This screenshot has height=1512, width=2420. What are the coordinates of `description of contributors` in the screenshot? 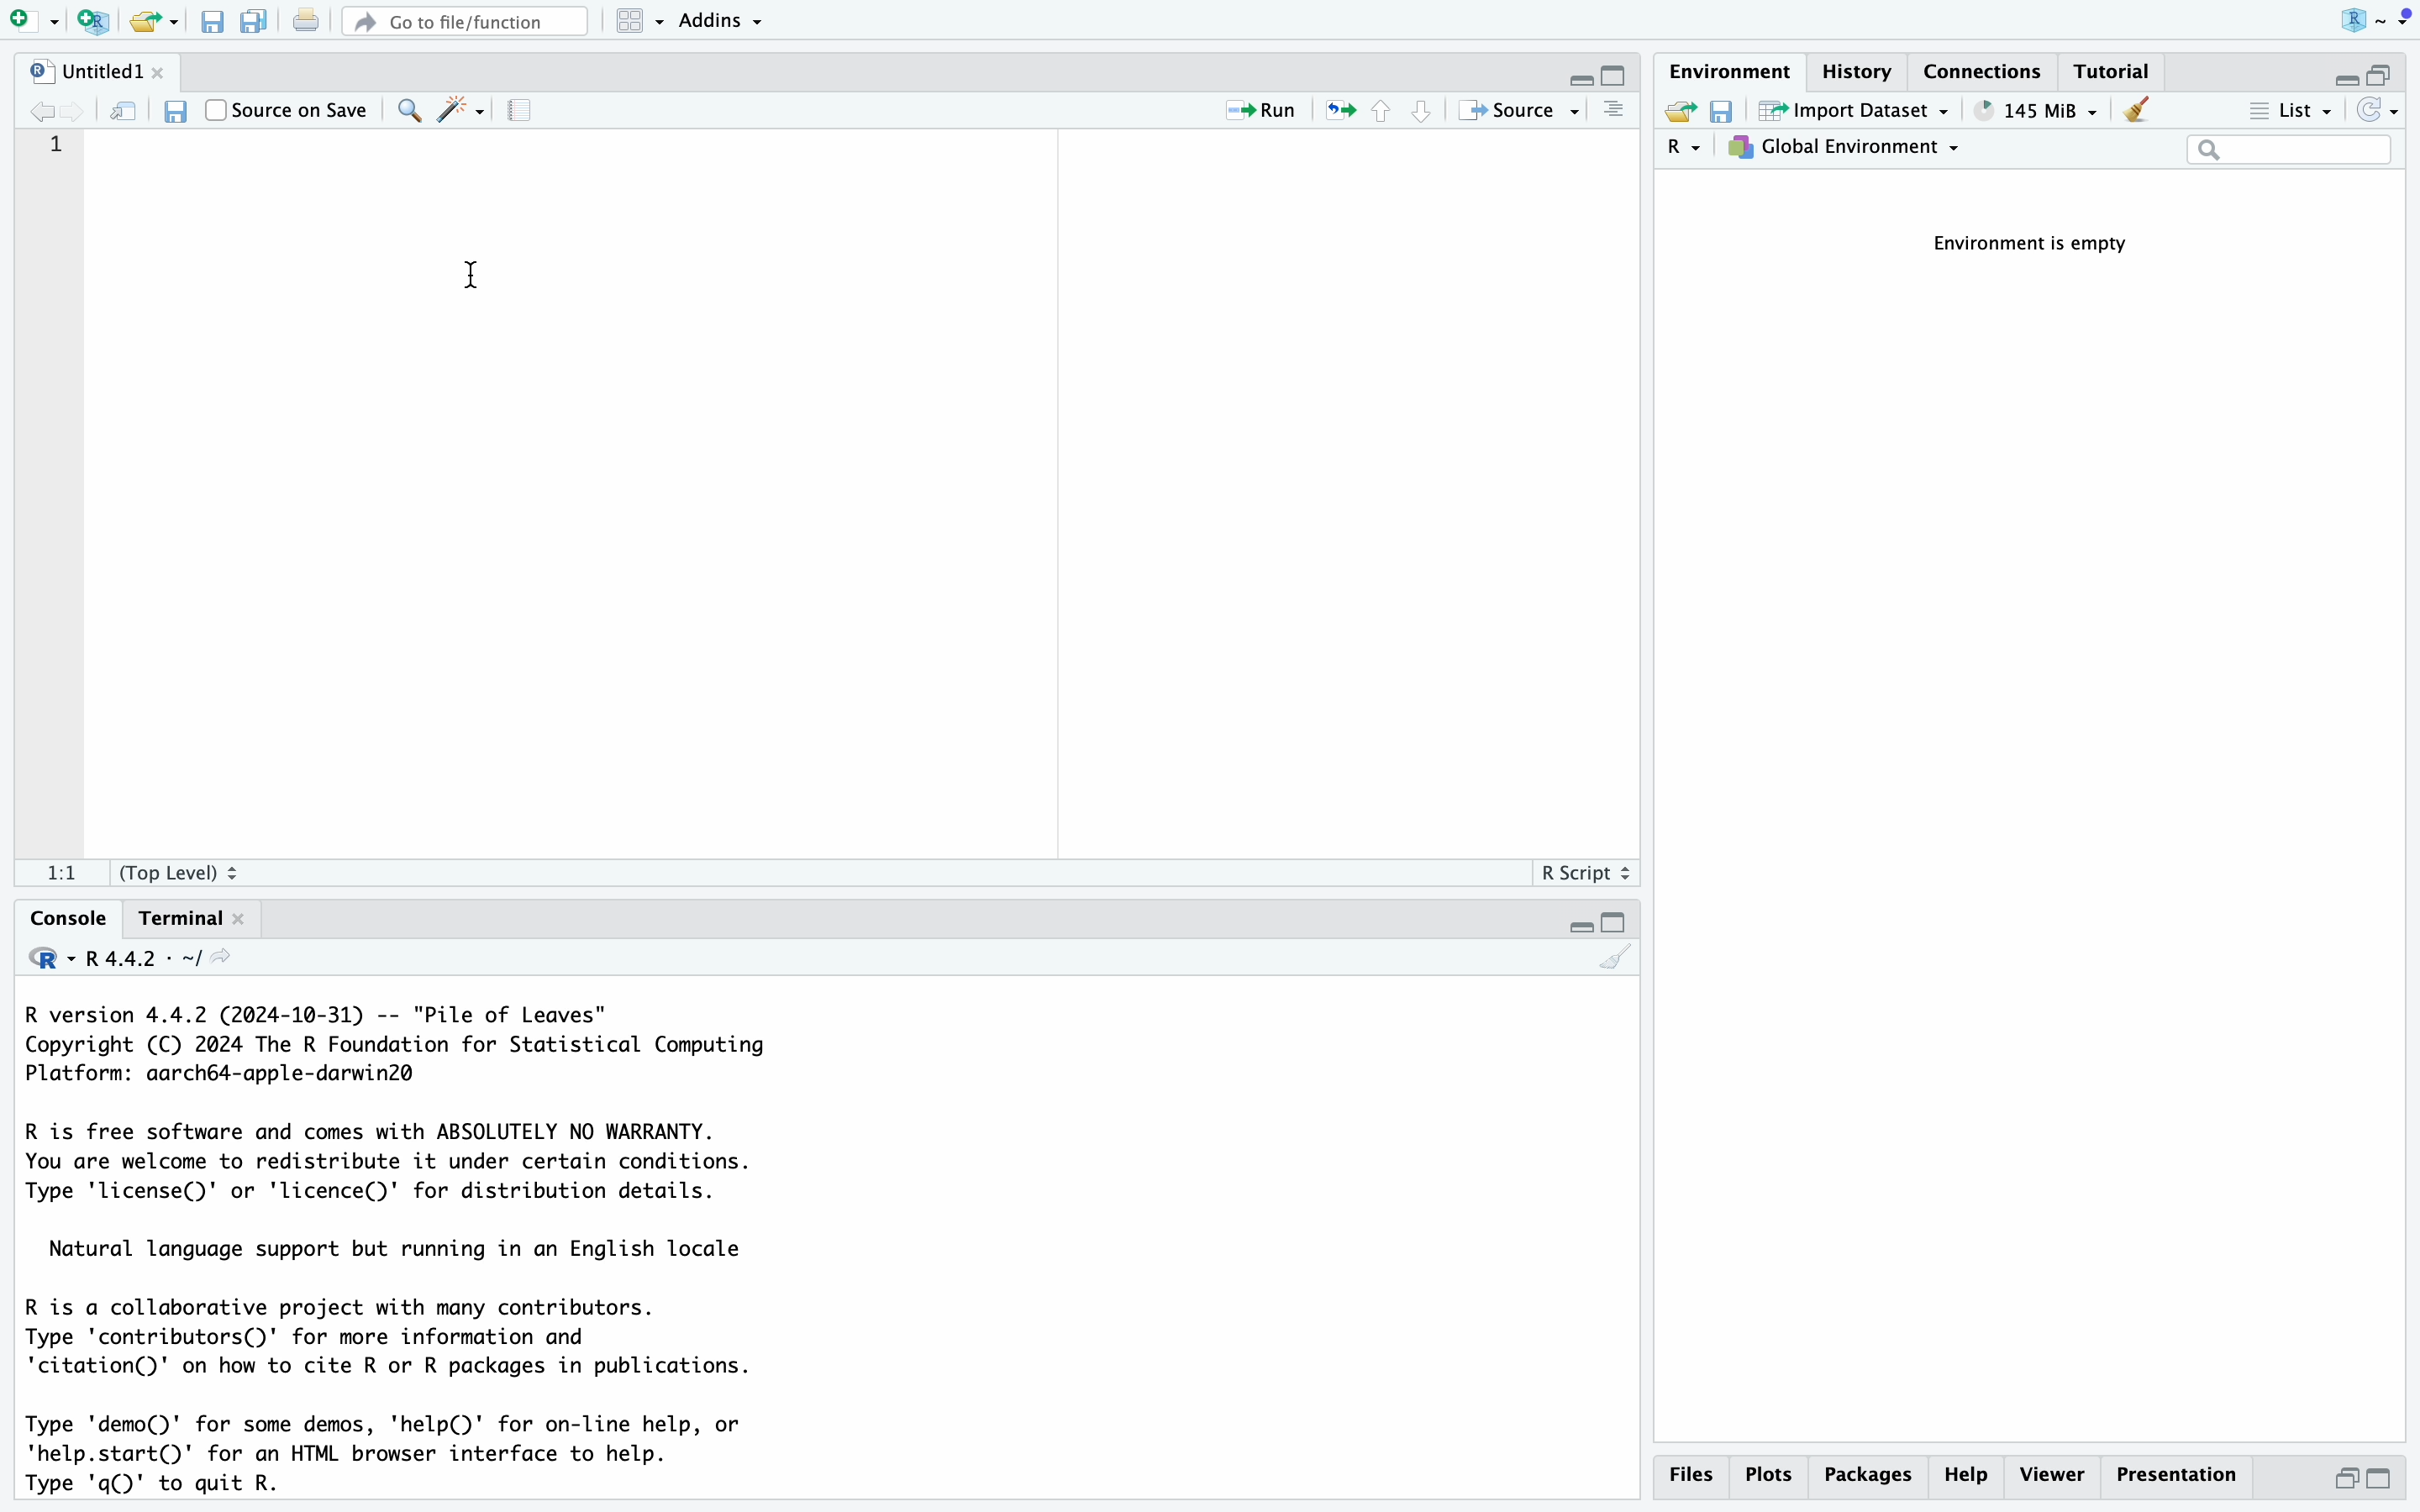 It's located at (392, 1338).